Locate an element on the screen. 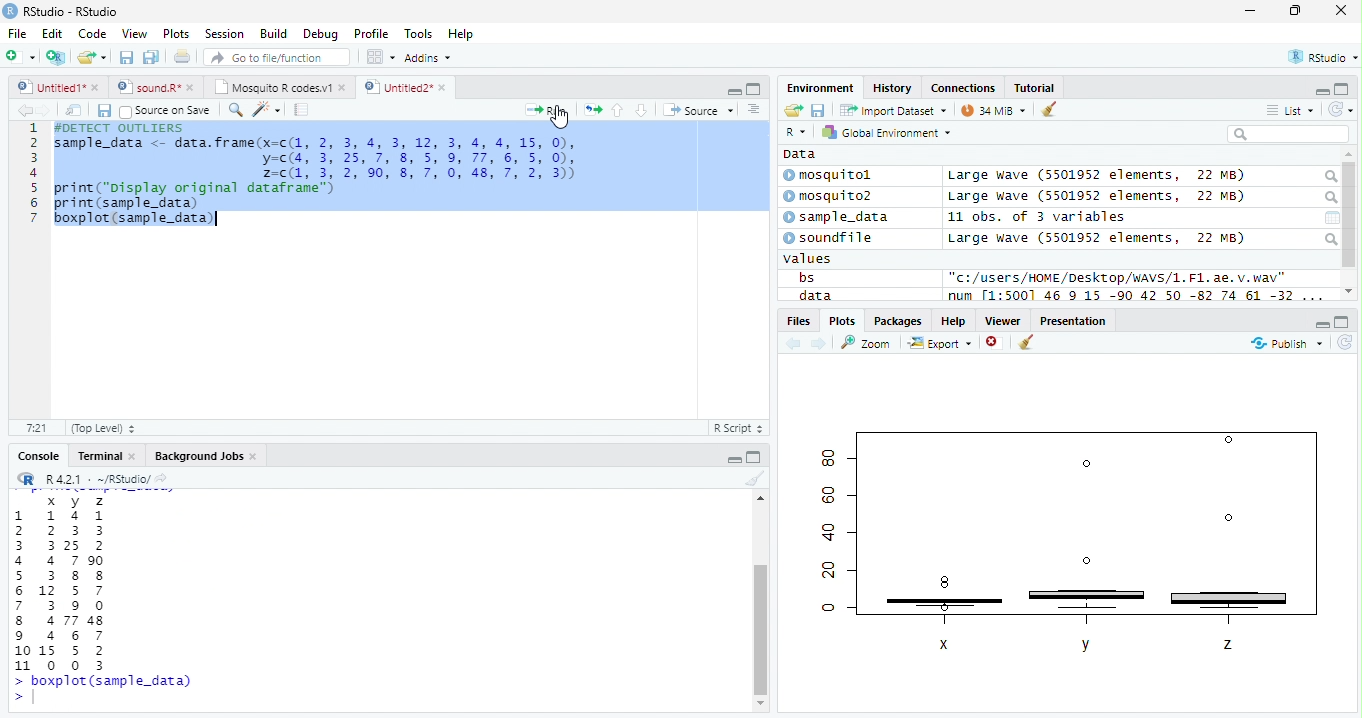  Data is located at coordinates (800, 154).